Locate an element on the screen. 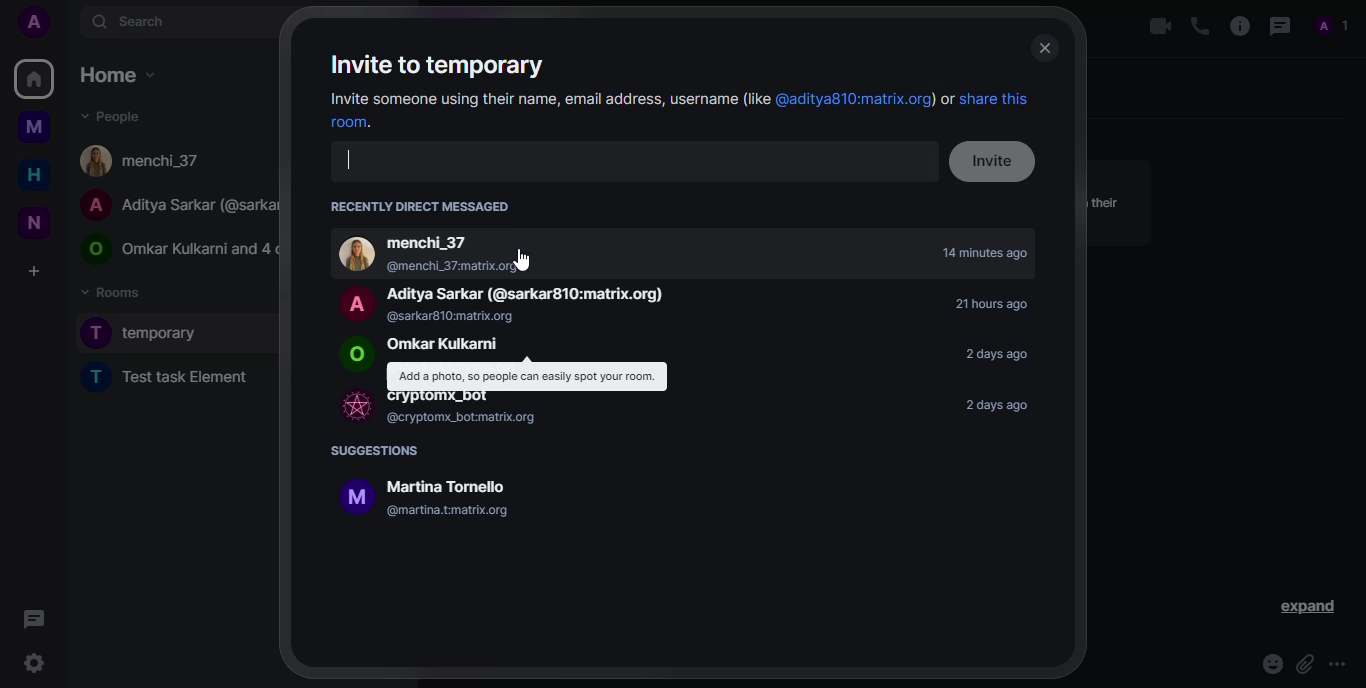 This screenshot has height=688, width=1366. info is located at coordinates (721, 461).